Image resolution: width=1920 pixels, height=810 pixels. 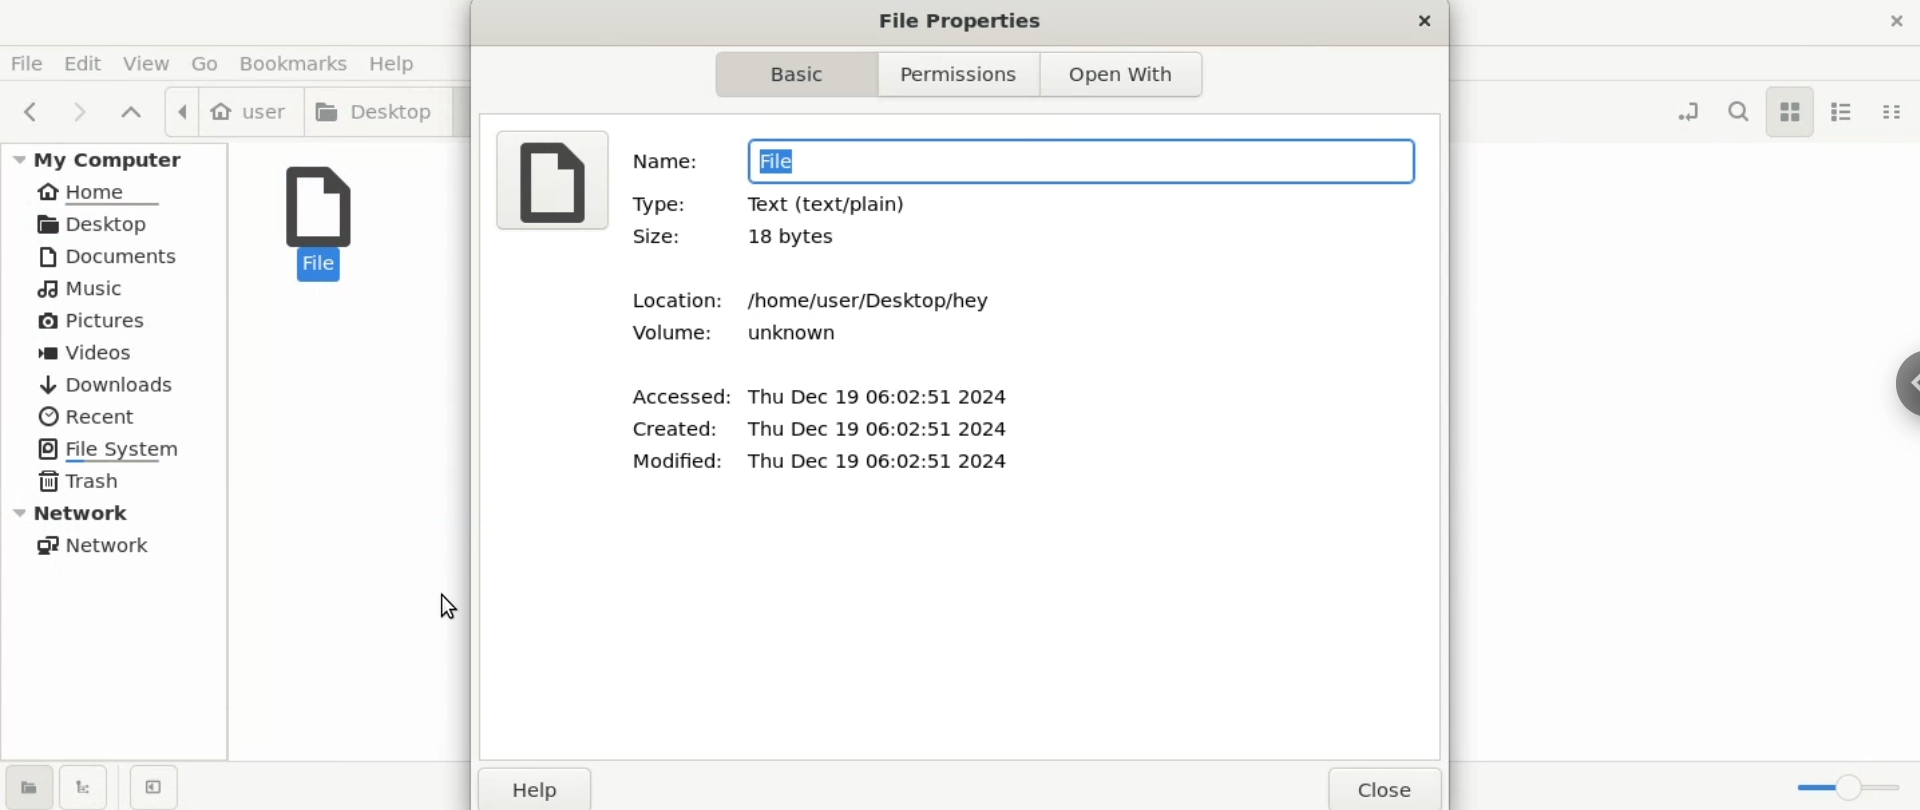 I want to click on name textbox, so click(x=1080, y=163).